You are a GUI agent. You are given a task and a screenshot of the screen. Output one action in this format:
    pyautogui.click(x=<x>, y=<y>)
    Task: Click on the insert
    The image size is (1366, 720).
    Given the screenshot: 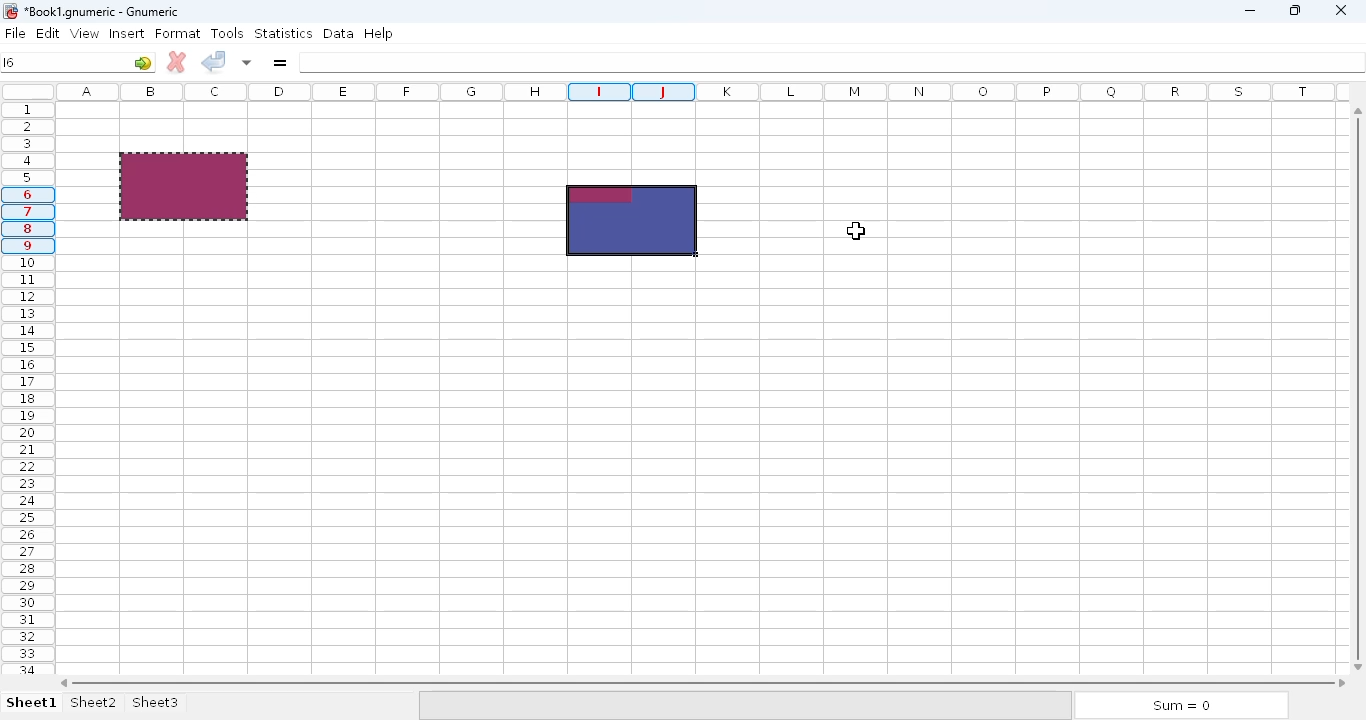 What is the action you would take?
    pyautogui.click(x=126, y=33)
    